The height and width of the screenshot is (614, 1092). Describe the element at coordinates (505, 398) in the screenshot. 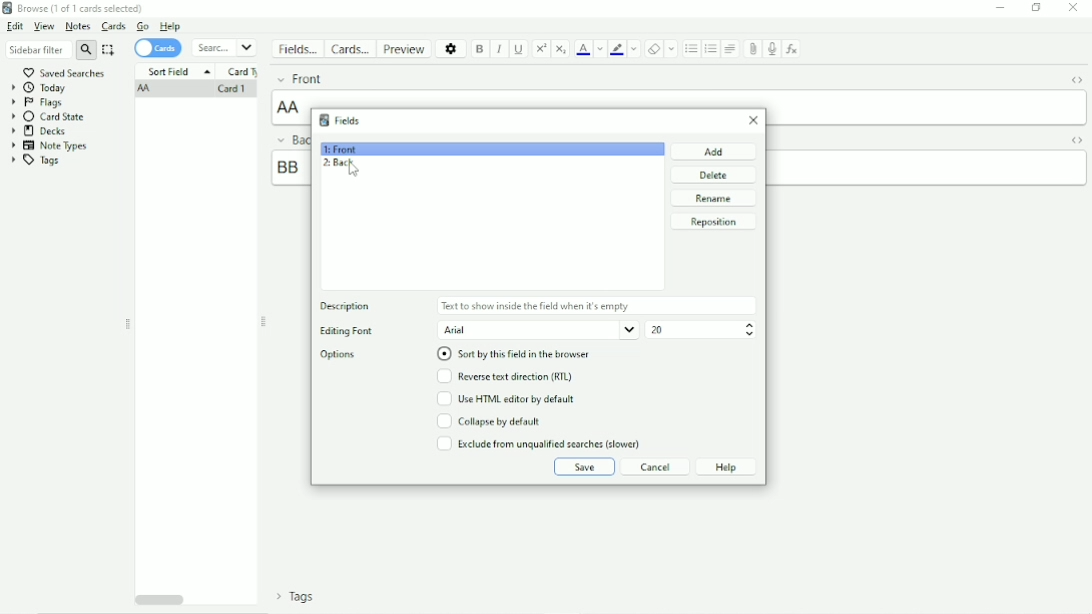

I see `Use HTML editor by default` at that location.